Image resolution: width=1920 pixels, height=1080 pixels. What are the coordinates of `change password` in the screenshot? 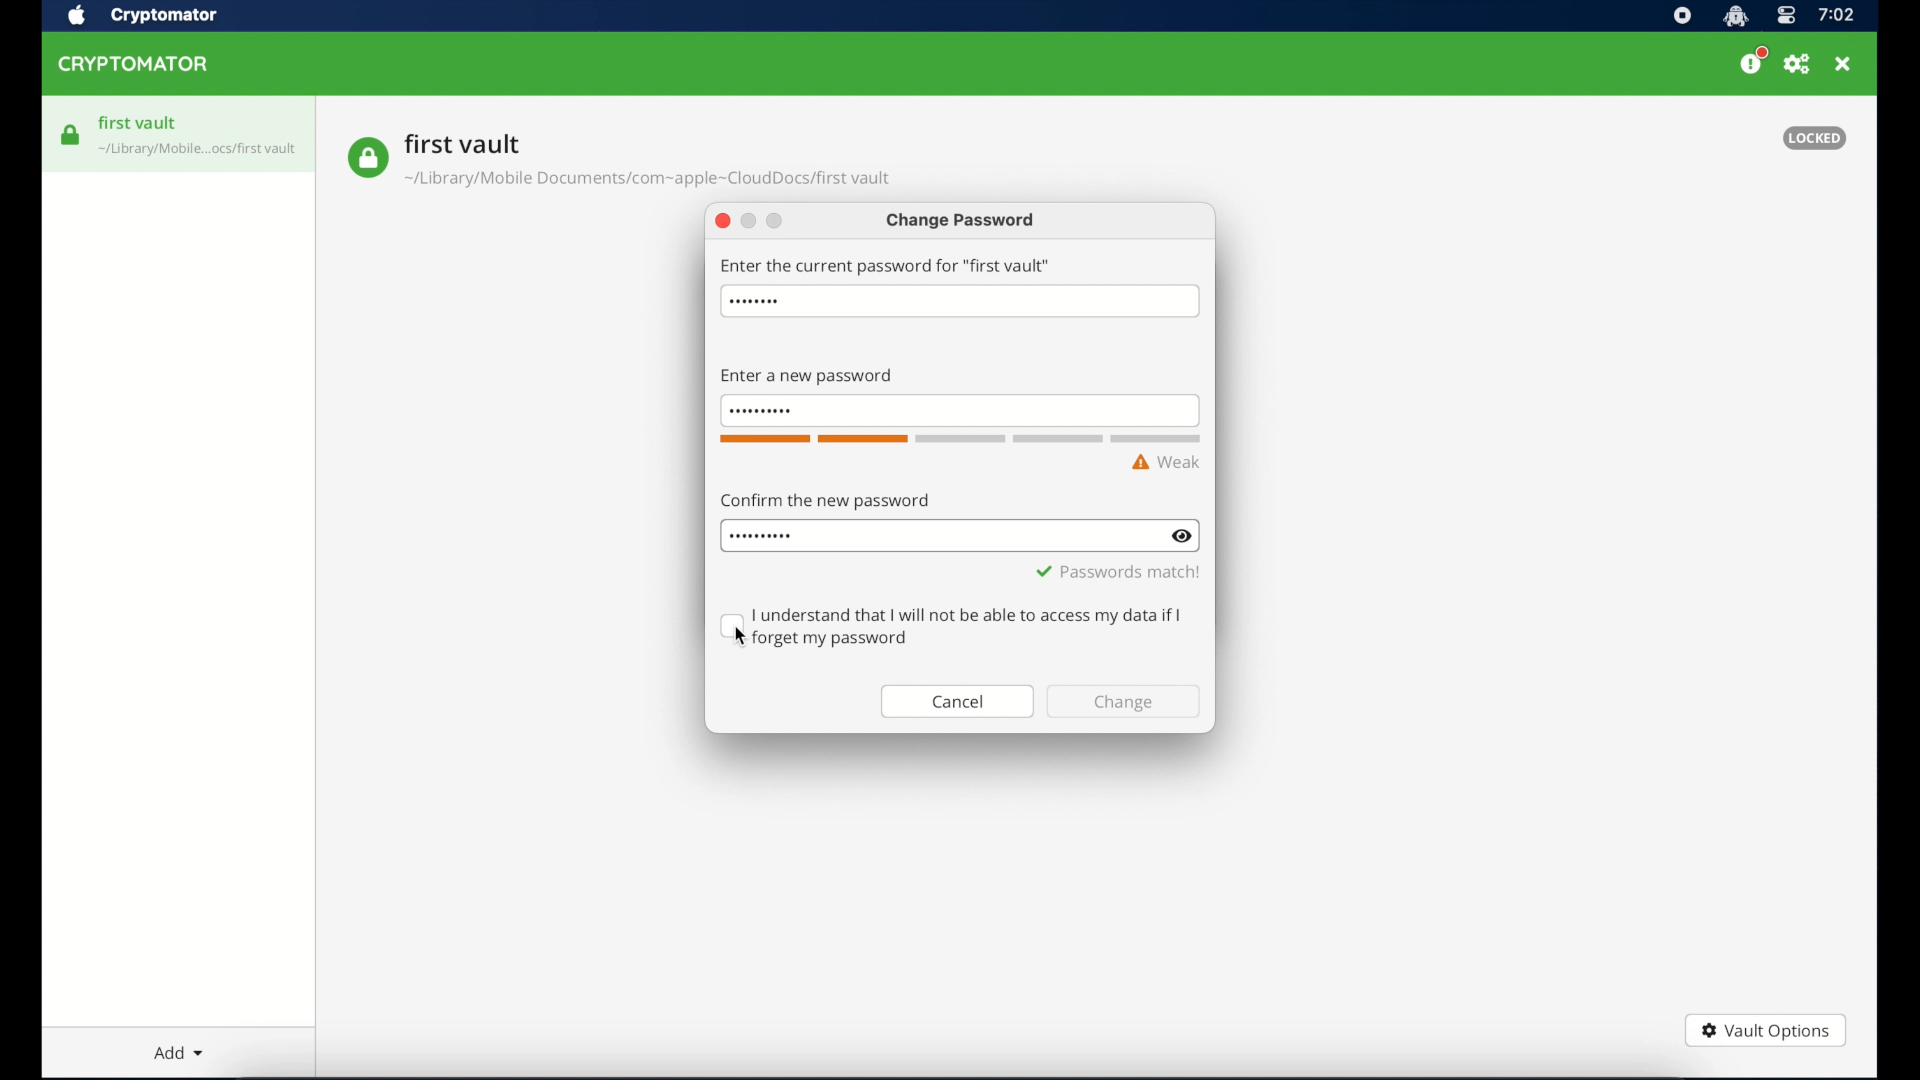 It's located at (962, 222).